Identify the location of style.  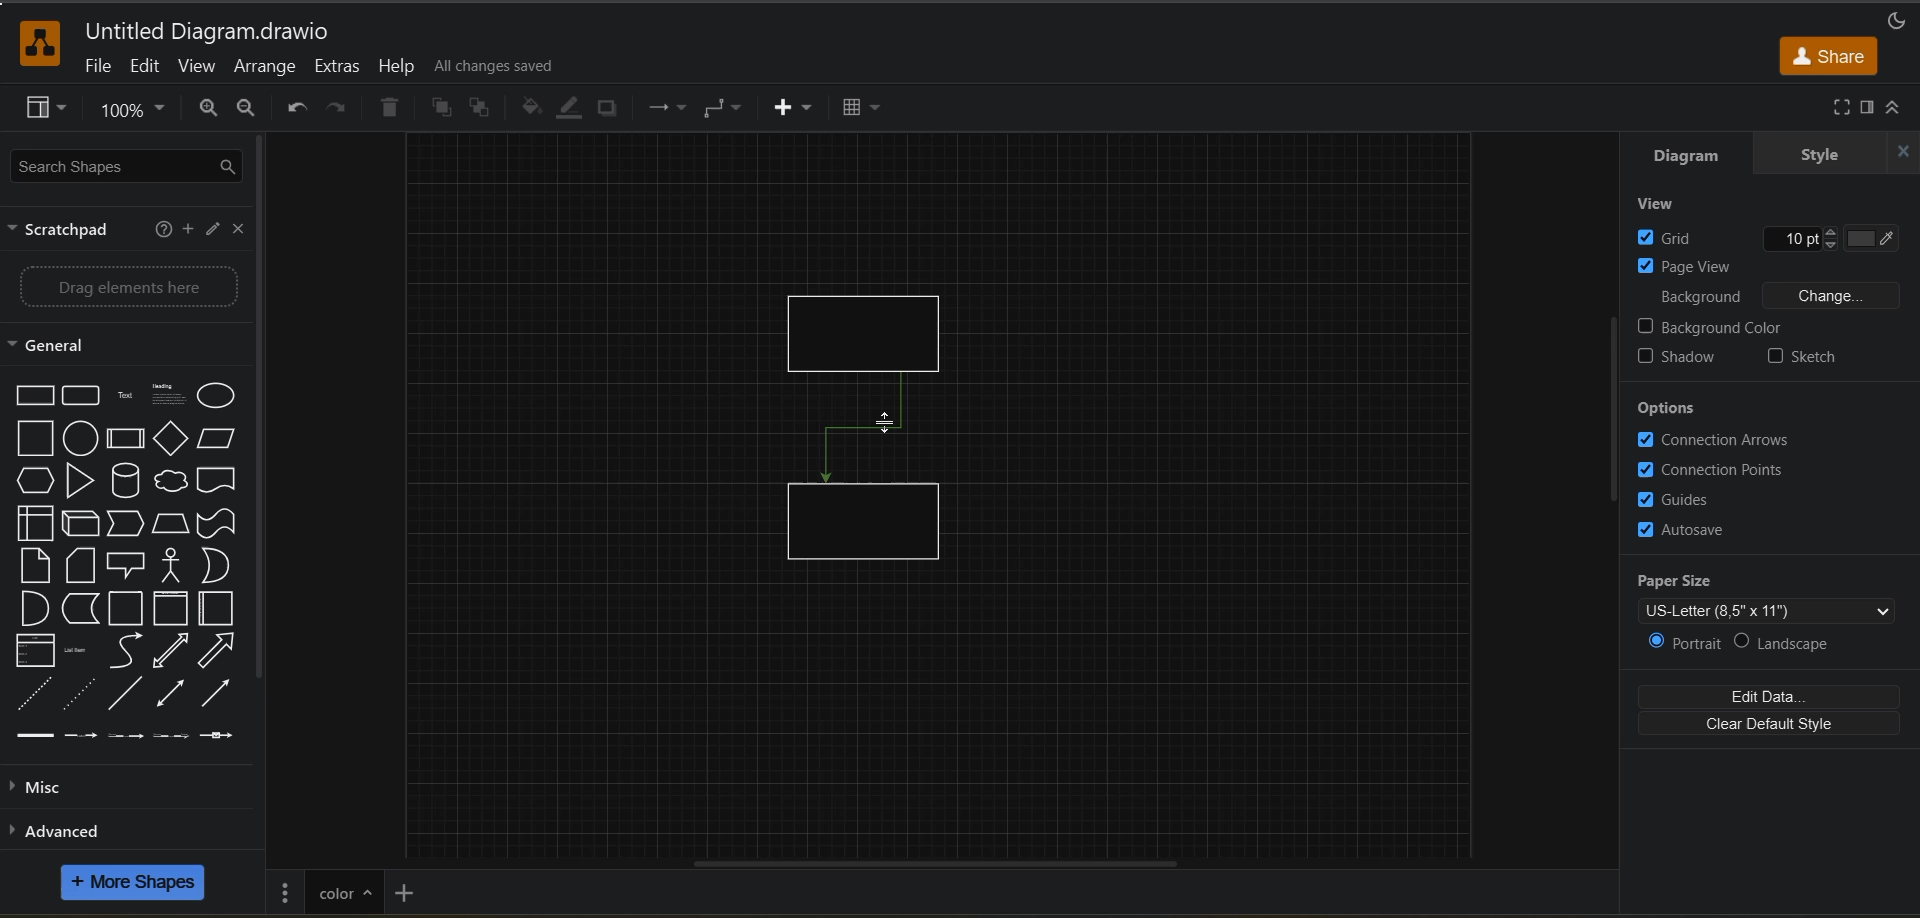
(1818, 155).